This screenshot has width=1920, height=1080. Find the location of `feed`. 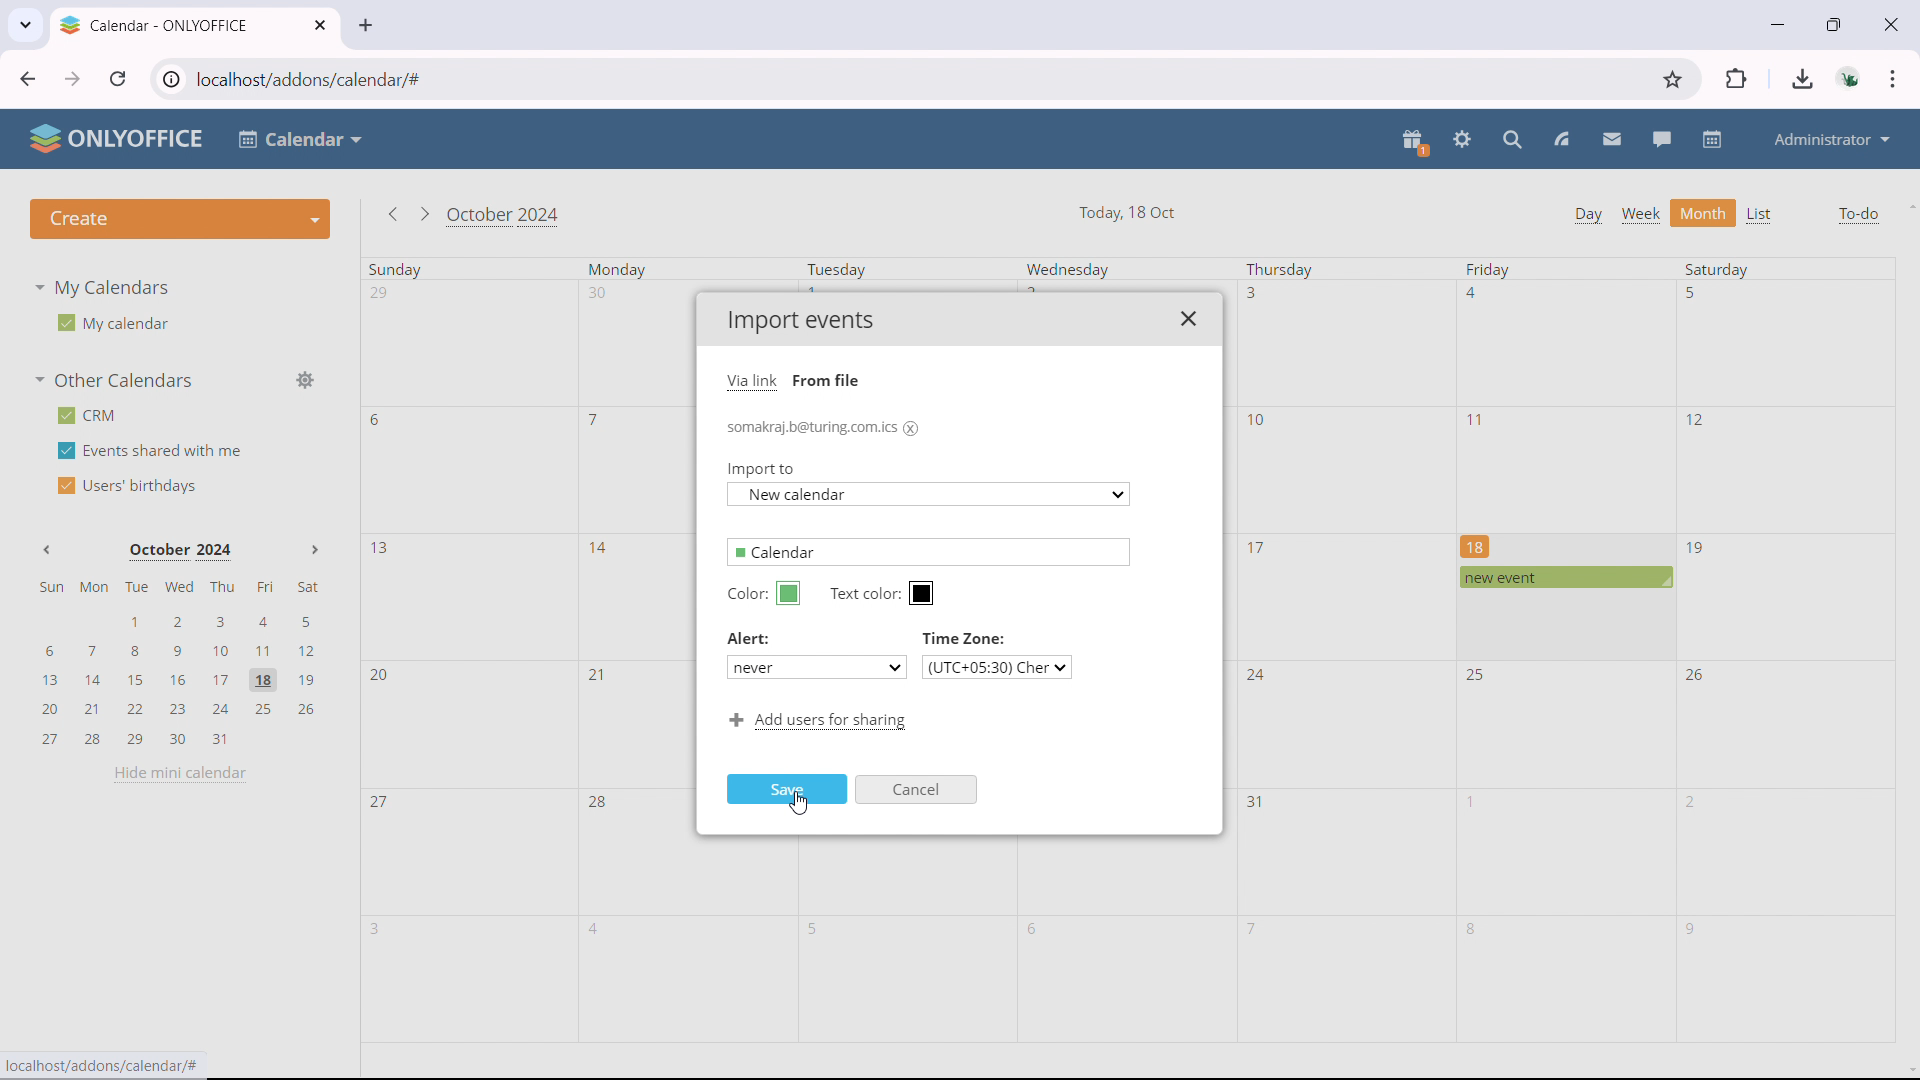

feed is located at coordinates (1560, 140).